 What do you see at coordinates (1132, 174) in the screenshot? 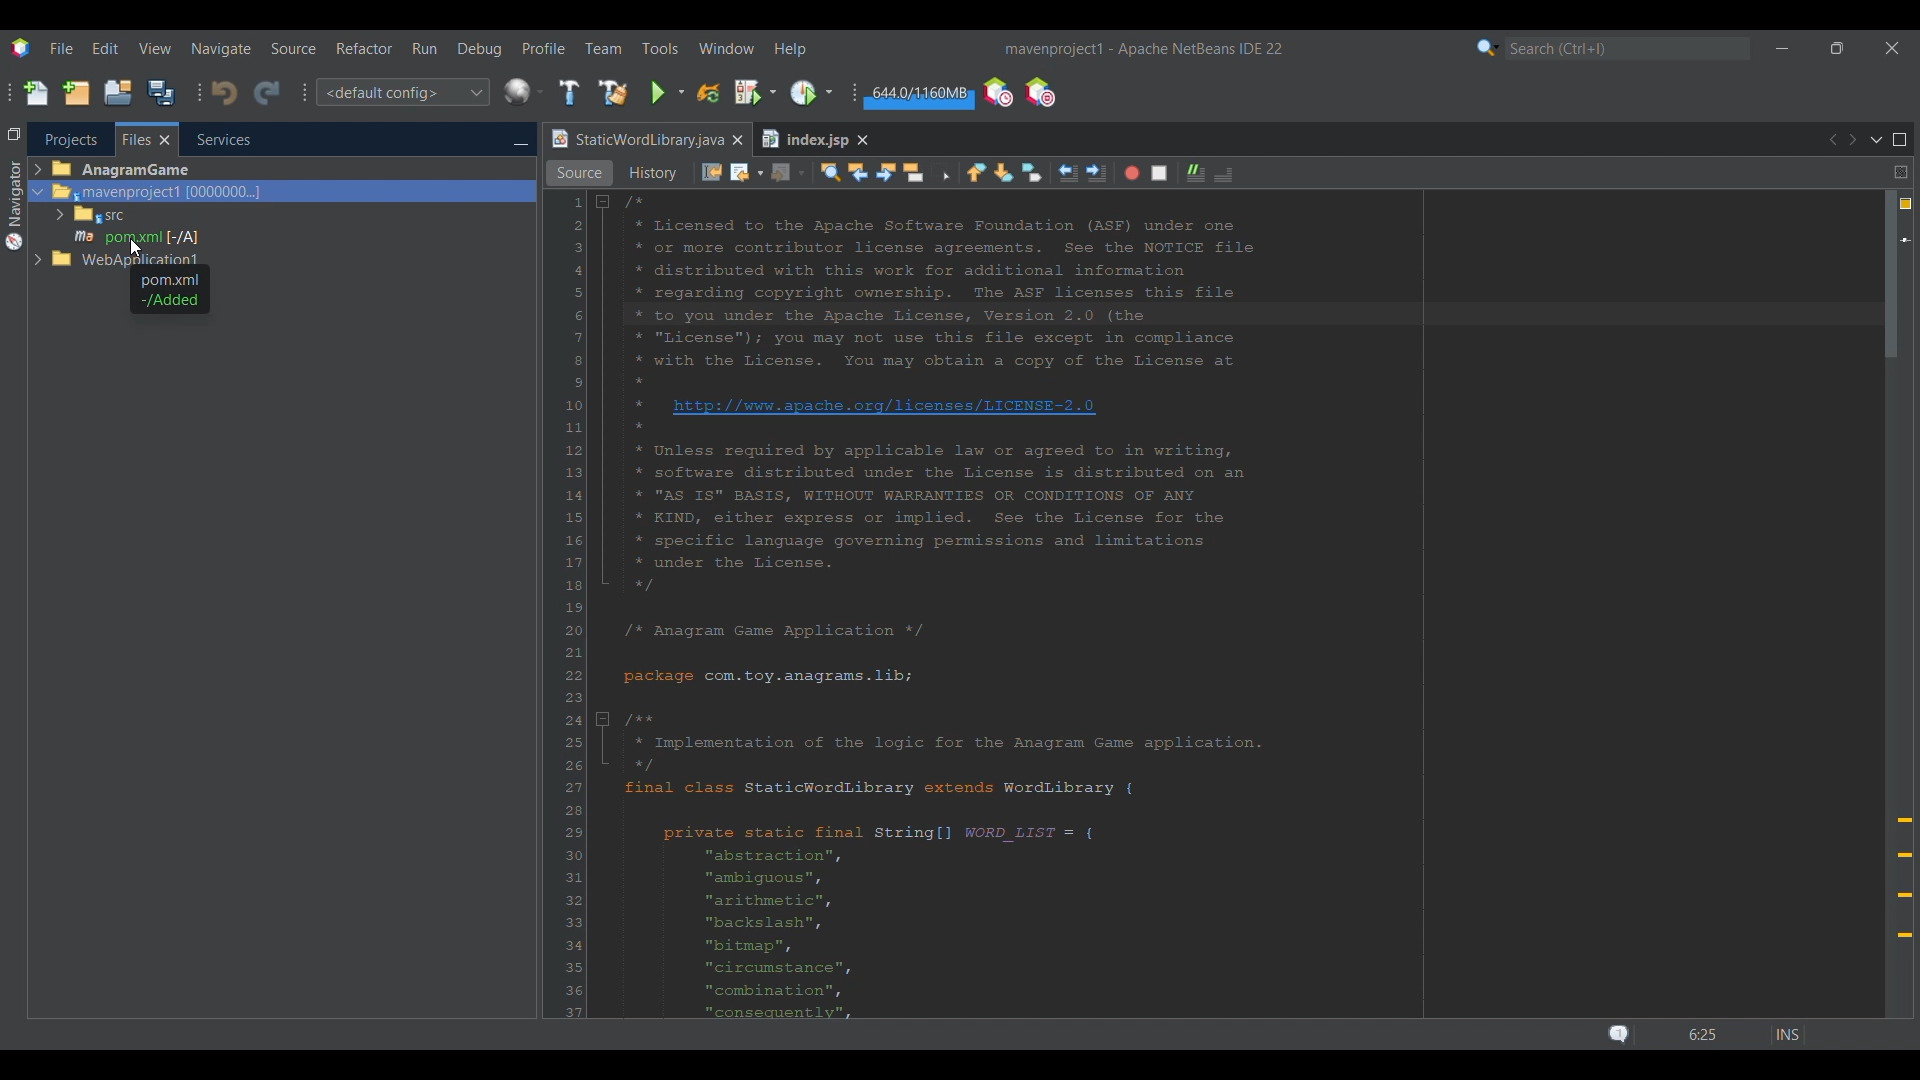
I see `Start macro recording` at bounding box center [1132, 174].